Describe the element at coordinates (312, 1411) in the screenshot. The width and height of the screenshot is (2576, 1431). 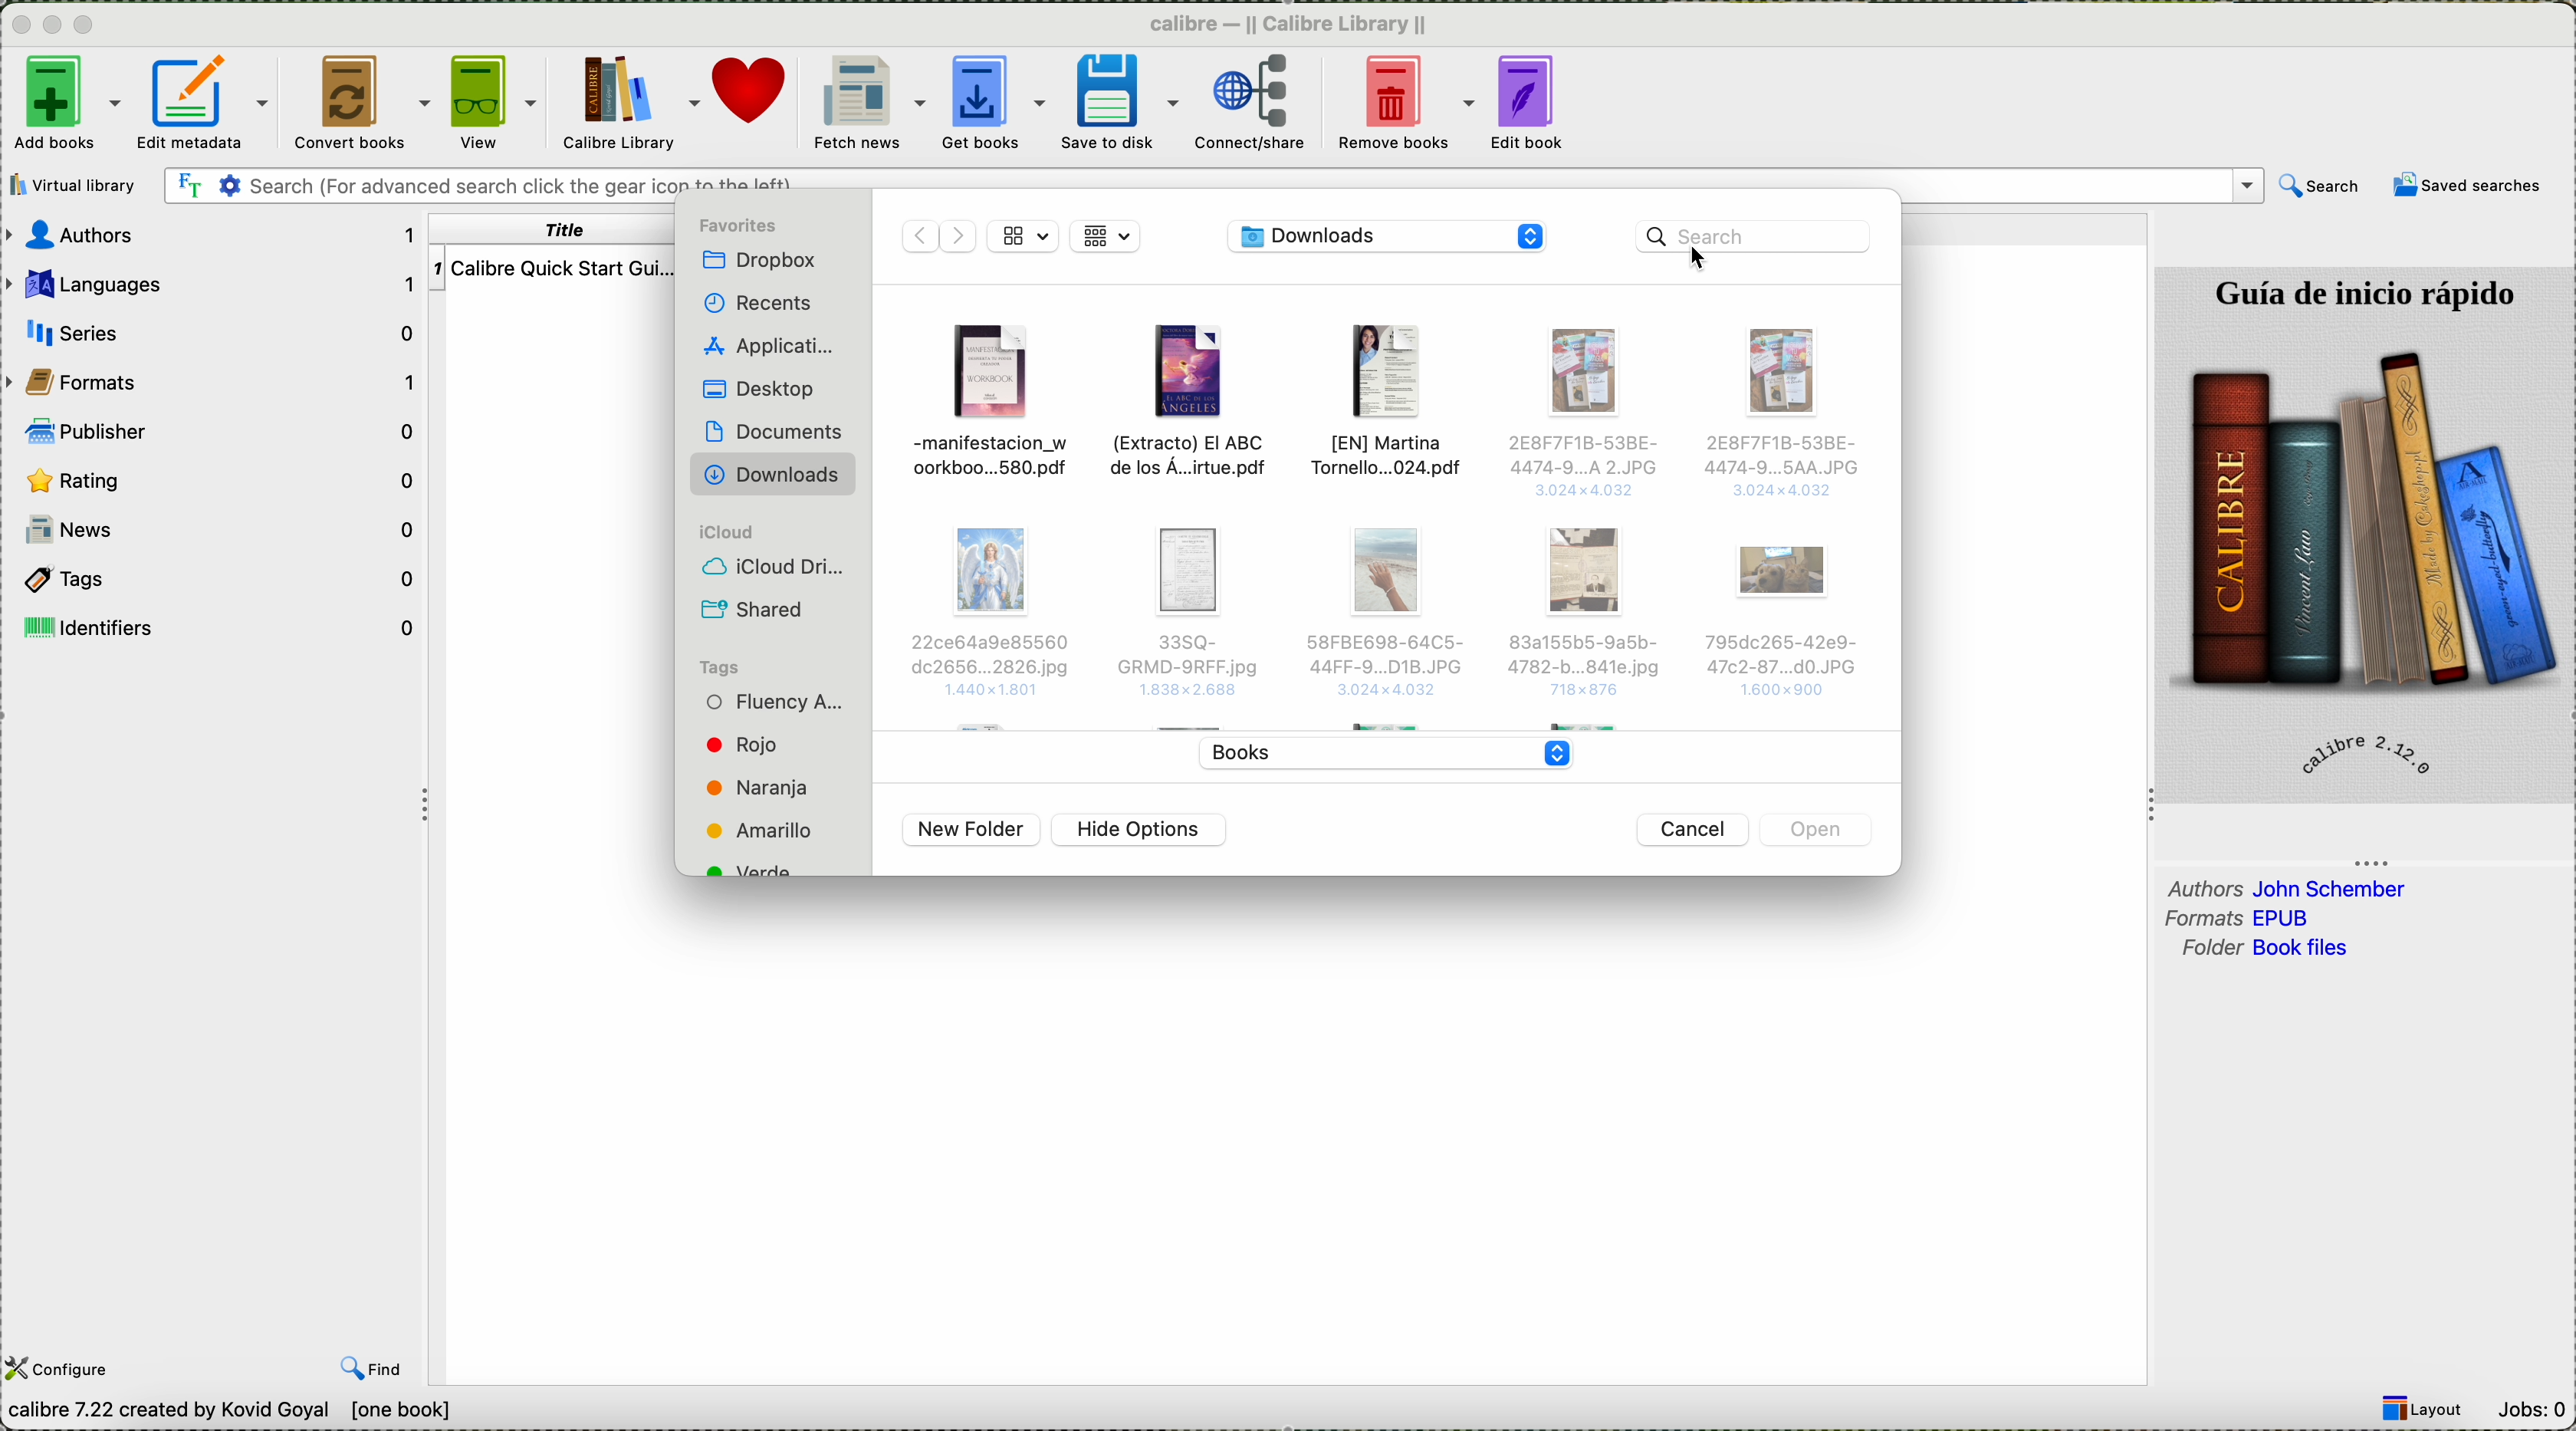
I see `data` at that location.